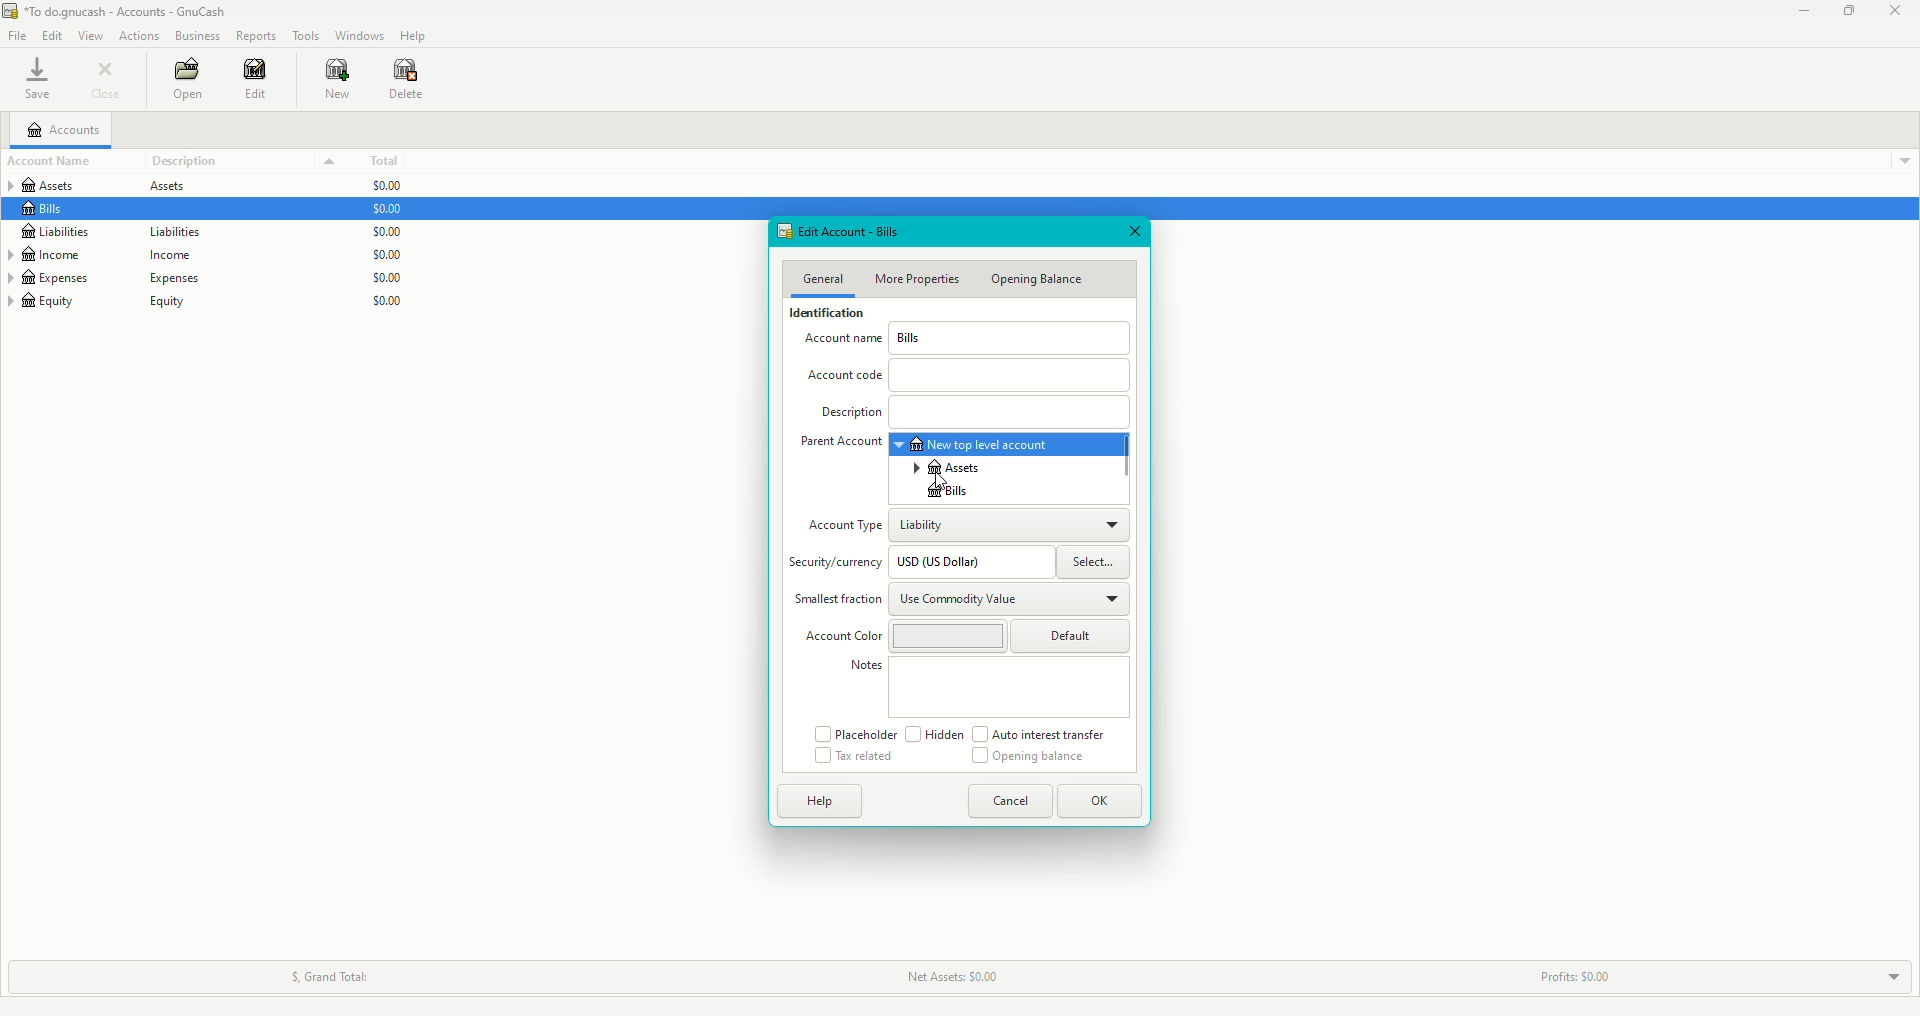 The width and height of the screenshot is (1920, 1016). Describe the element at coordinates (1799, 13) in the screenshot. I see `Minimize` at that location.